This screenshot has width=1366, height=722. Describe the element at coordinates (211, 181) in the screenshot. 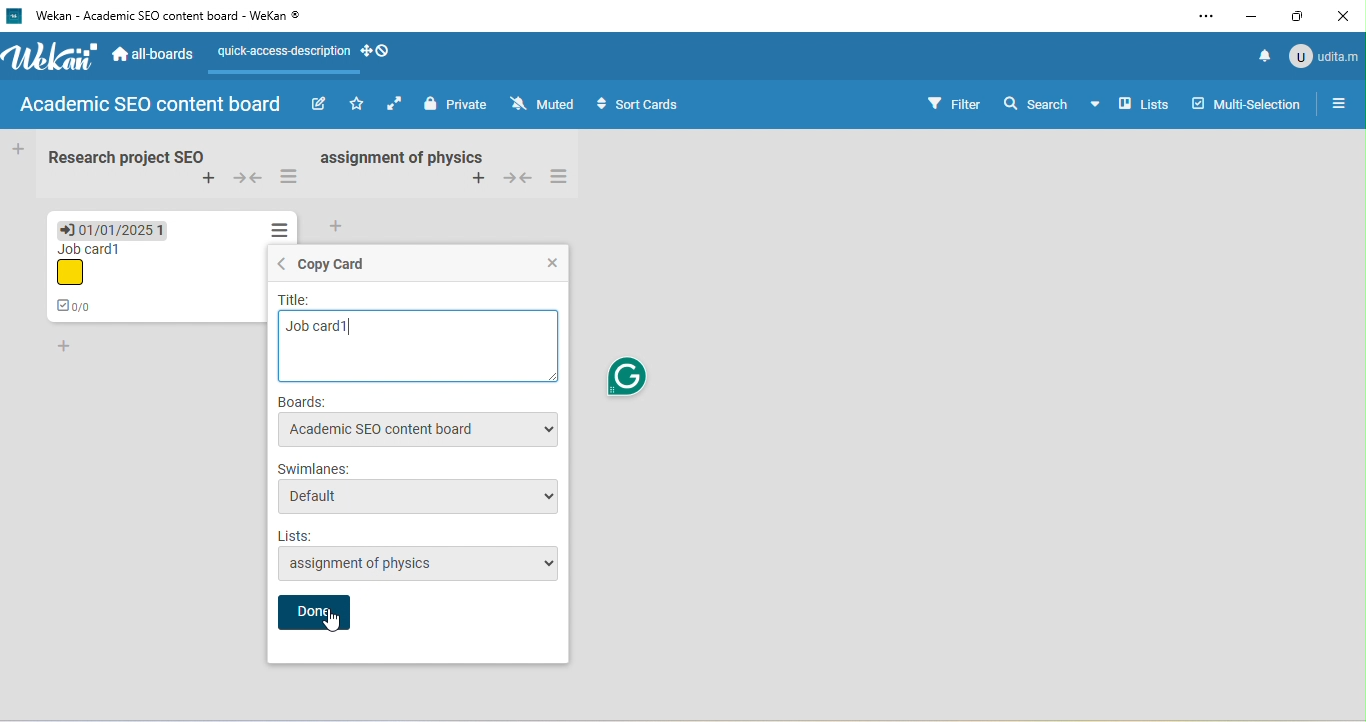

I see `add swimlane` at that location.